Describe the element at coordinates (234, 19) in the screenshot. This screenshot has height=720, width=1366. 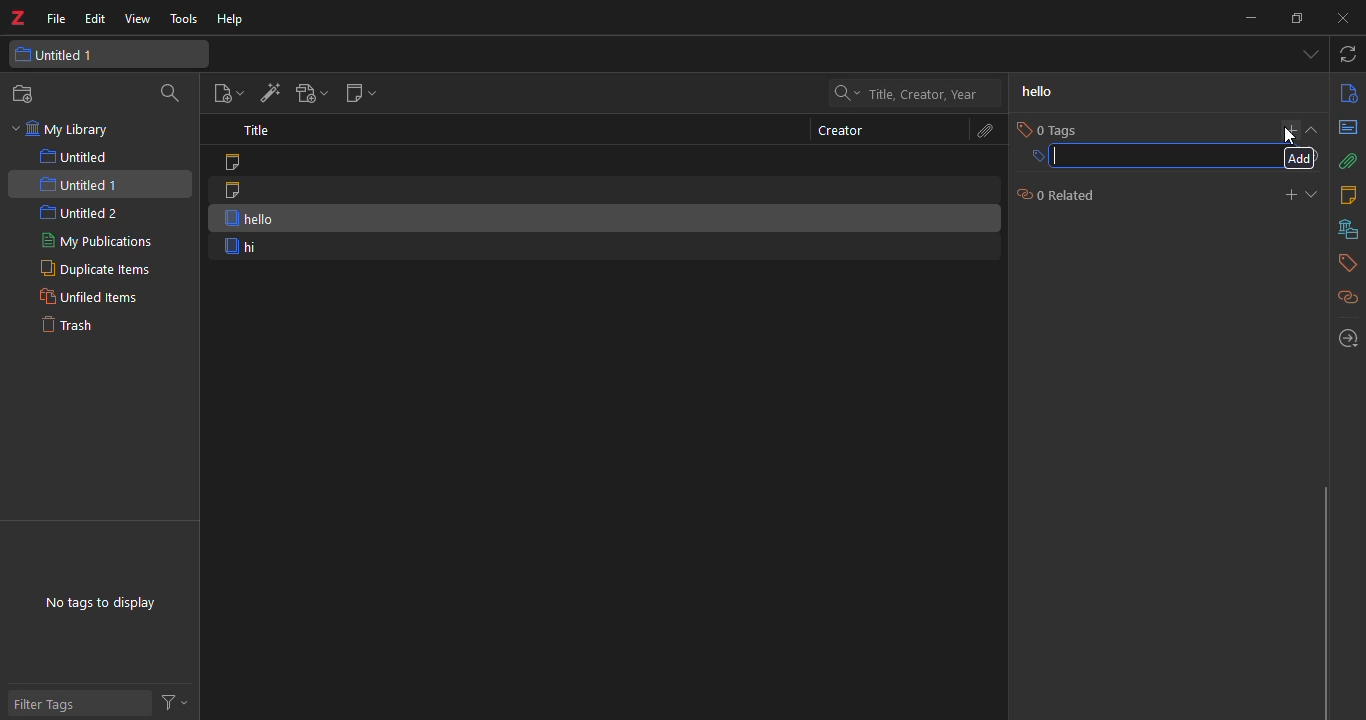
I see `help` at that location.